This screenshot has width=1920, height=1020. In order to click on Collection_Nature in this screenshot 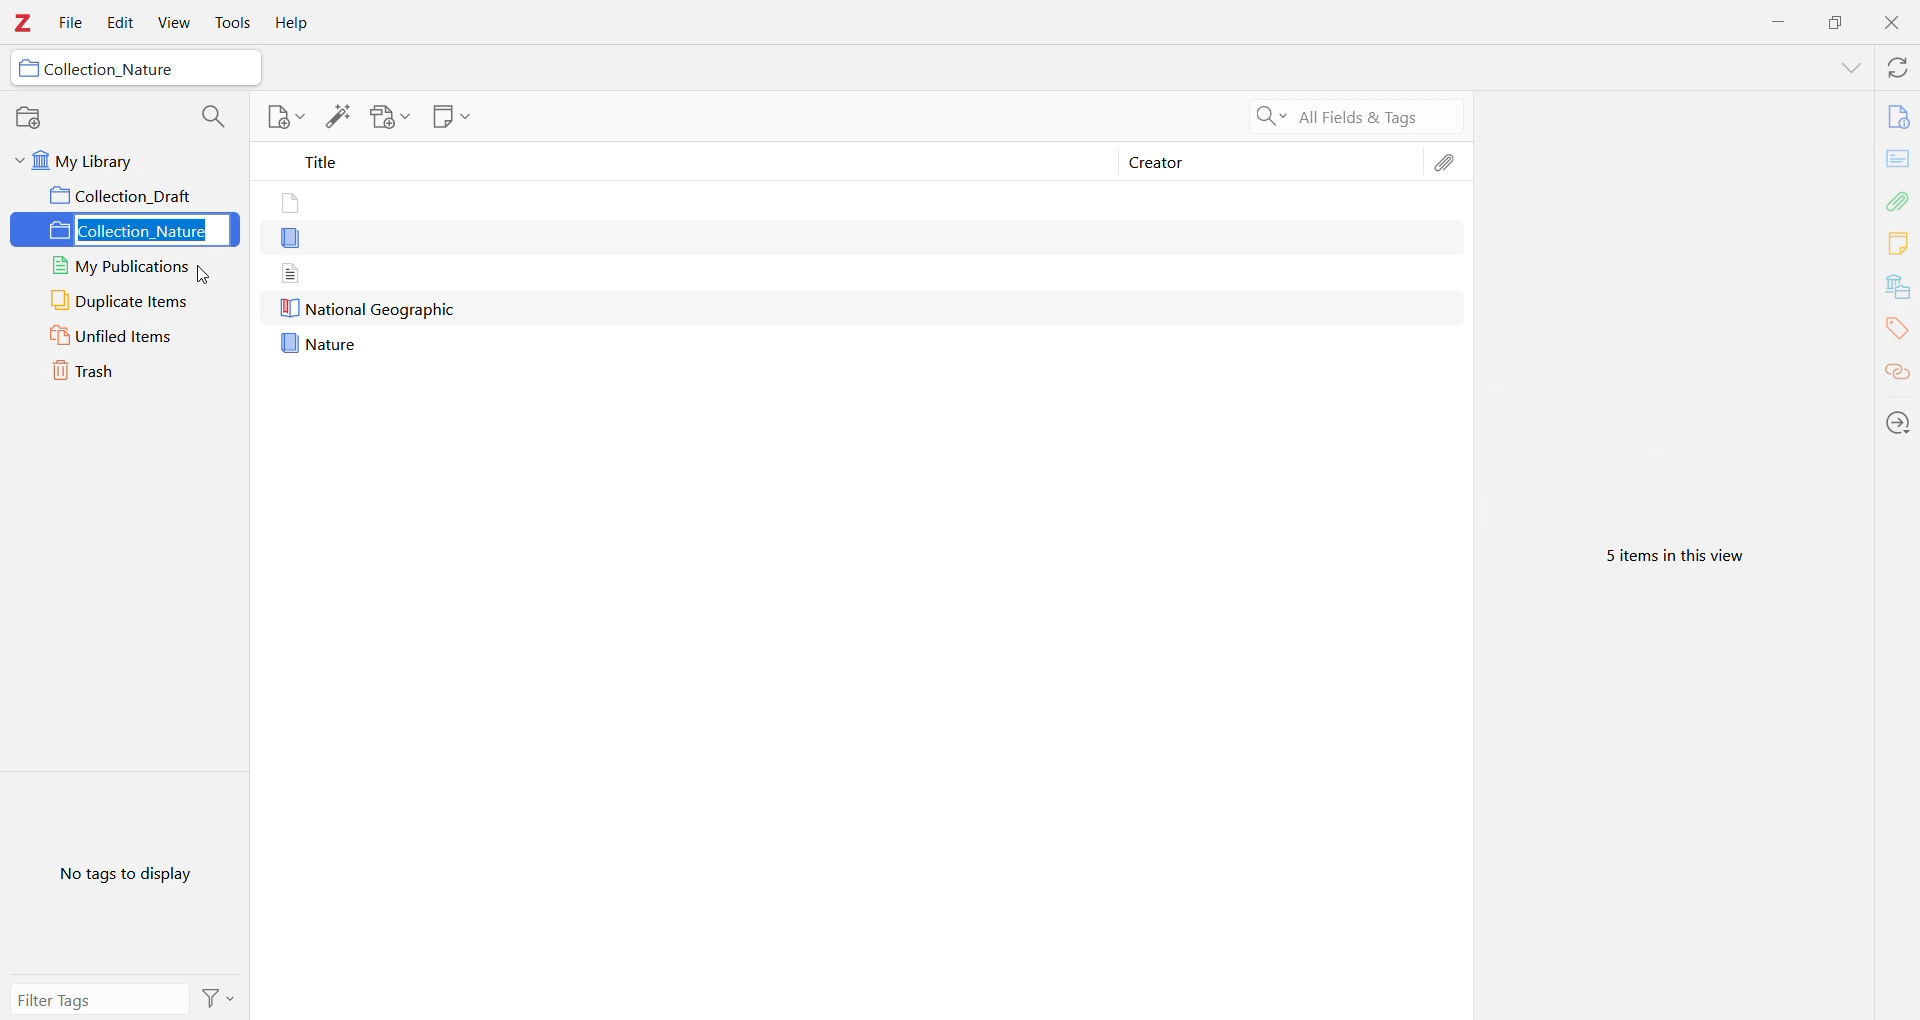, I will do `click(138, 67)`.